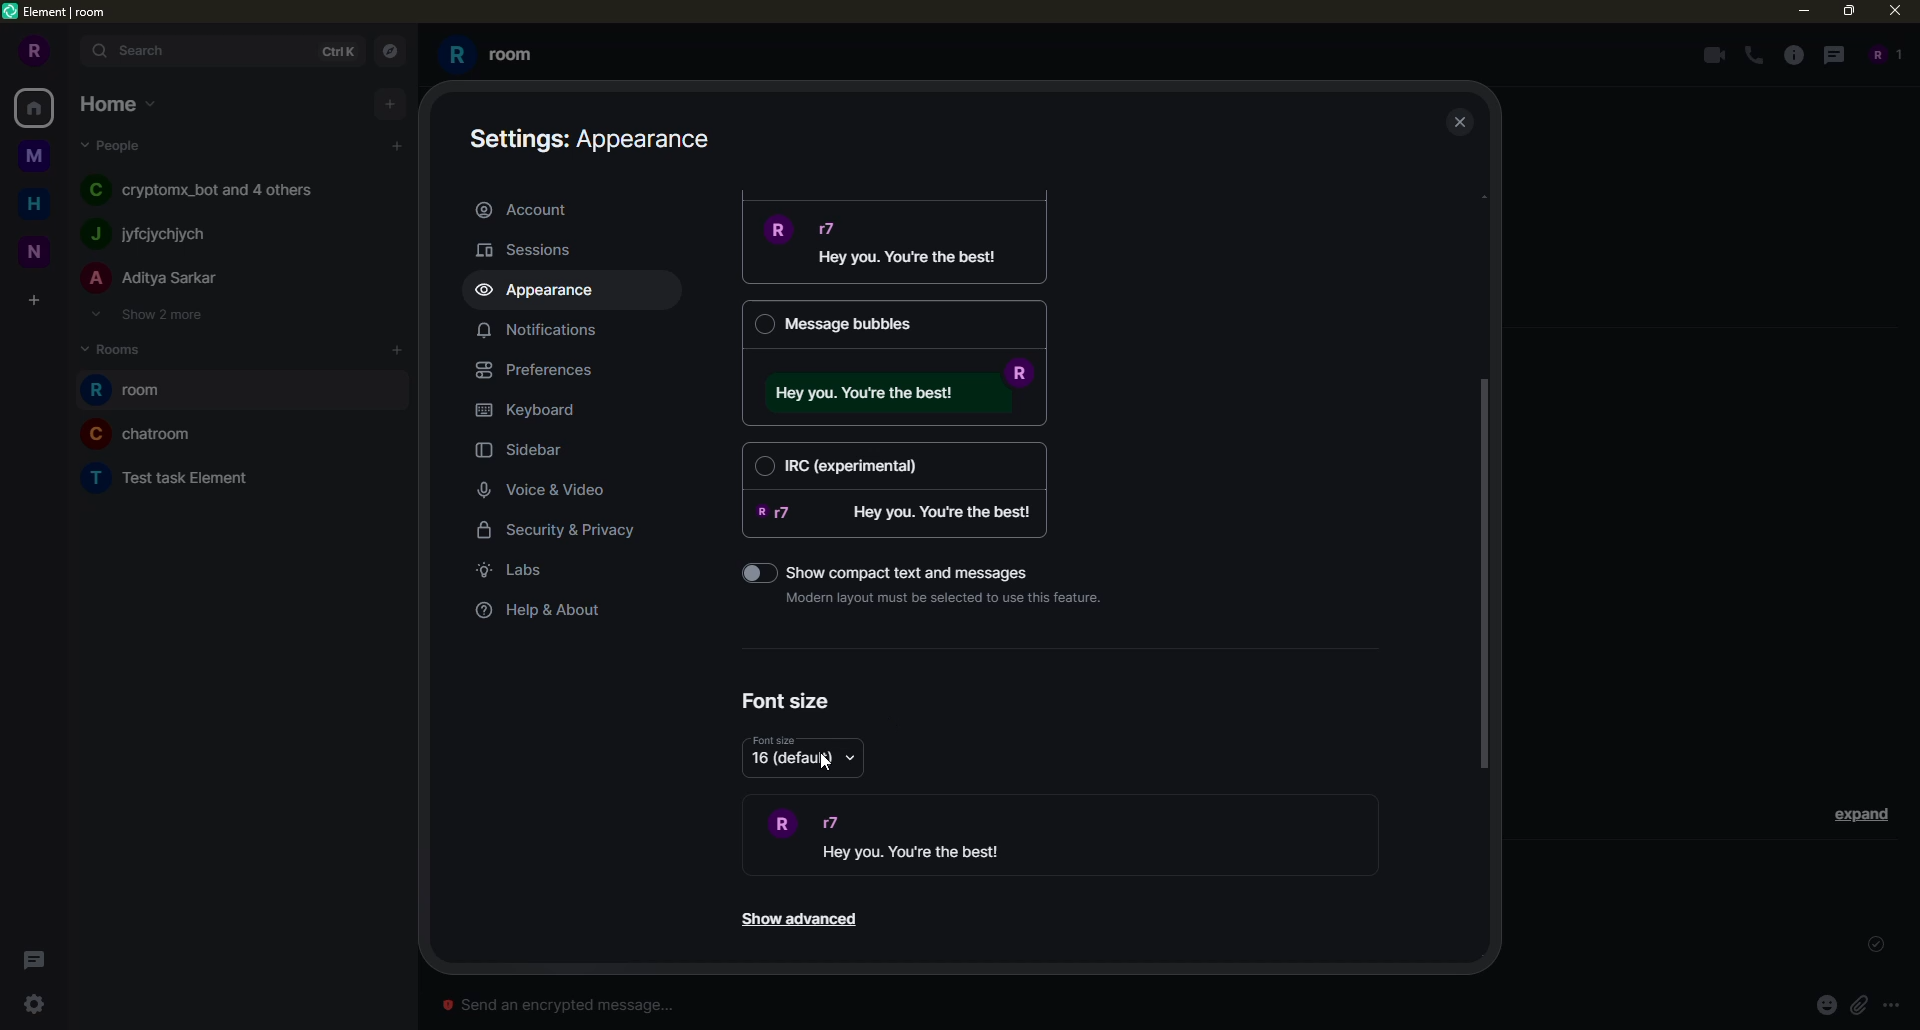 The height and width of the screenshot is (1030, 1920). I want to click on home, so click(120, 102).